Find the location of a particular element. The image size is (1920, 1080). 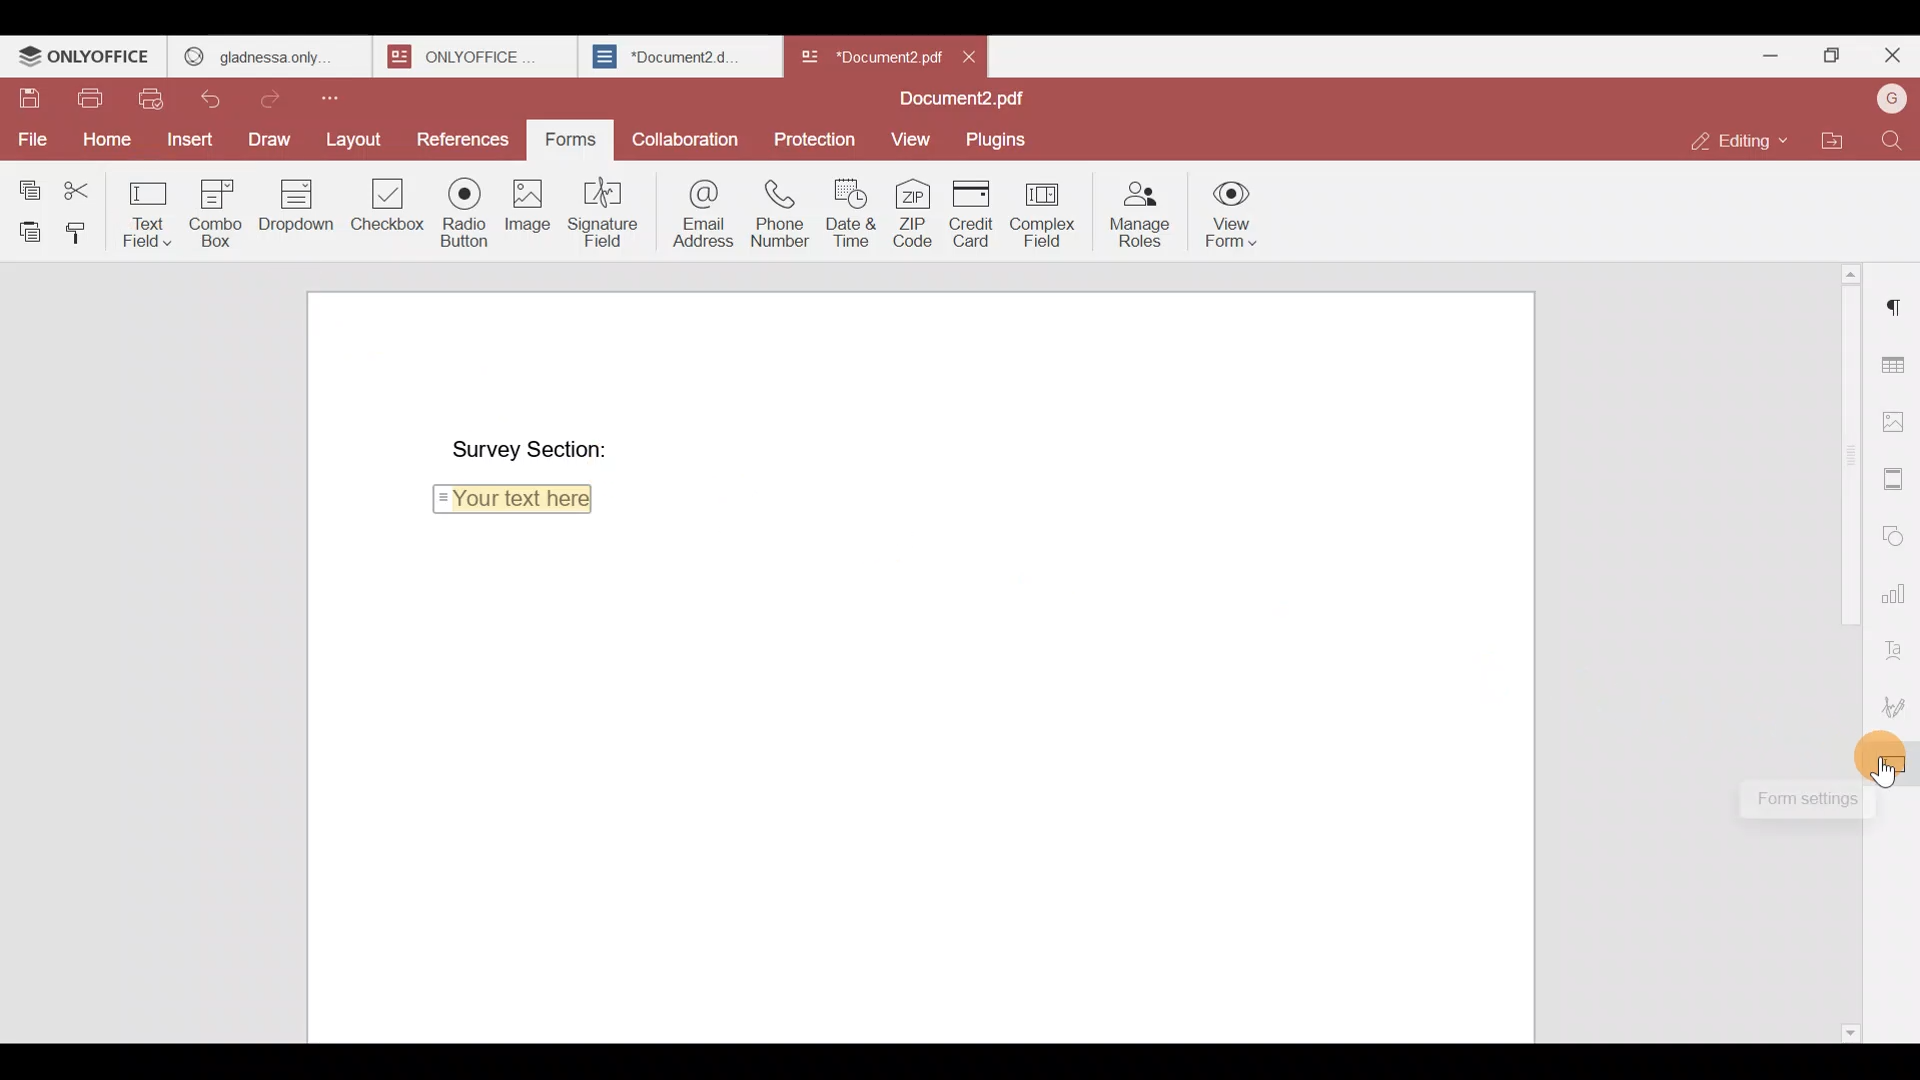

Header & footer settings is located at coordinates (1897, 484).